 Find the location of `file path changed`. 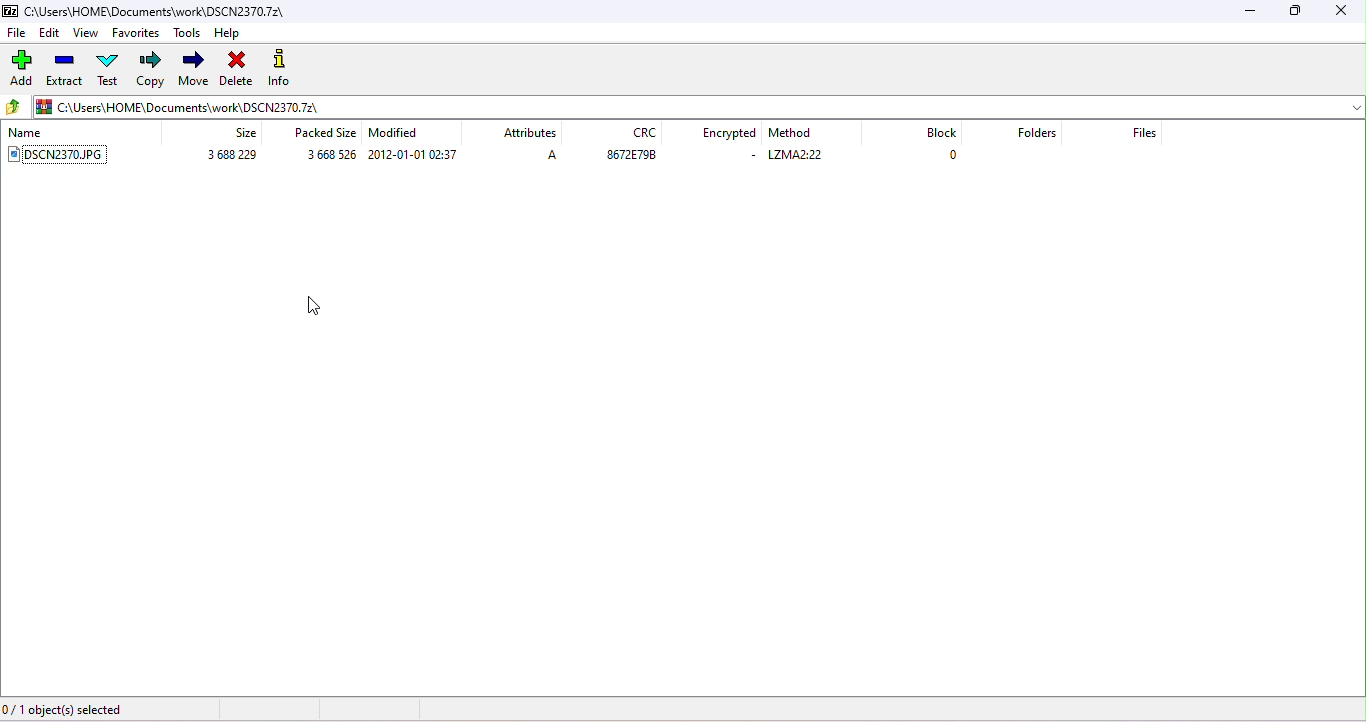

file path changed is located at coordinates (180, 105).